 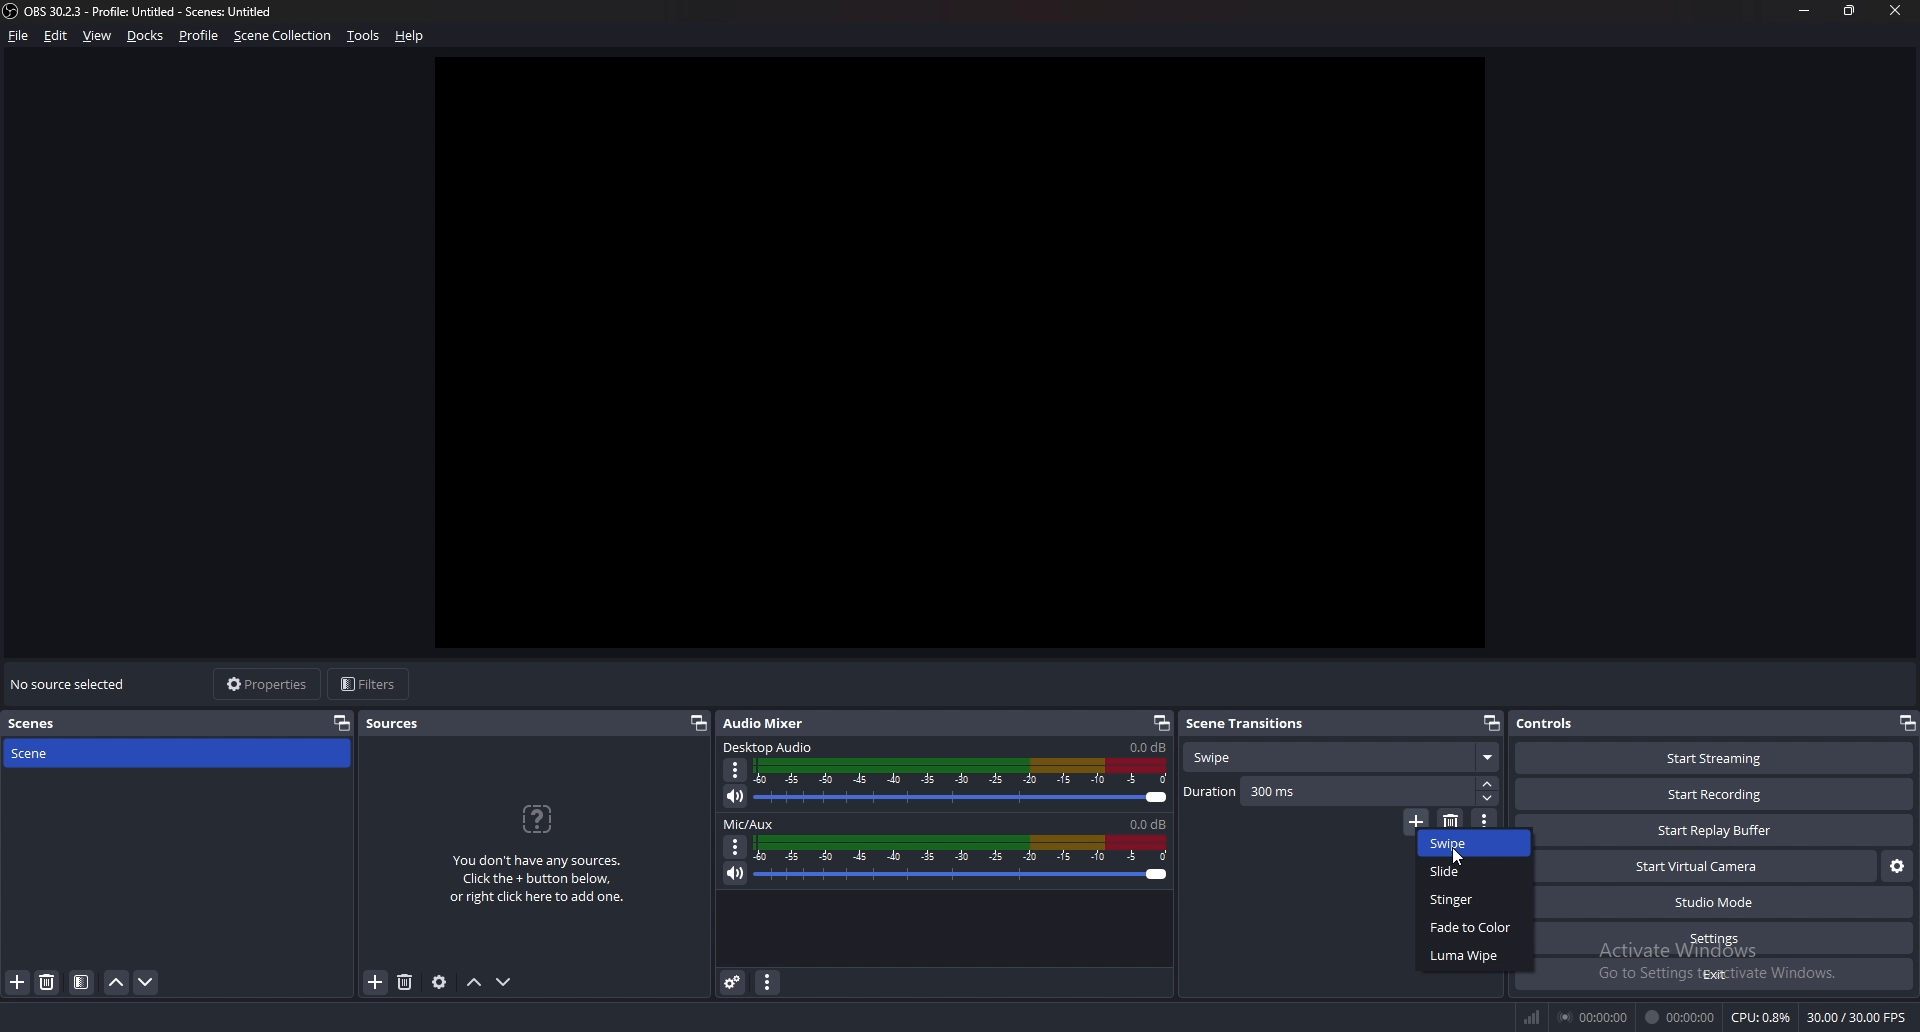 What do you see at coordinates (769, 983) in the screenshot?
I see `audio mixer properties` at bounding box center [769, 983].